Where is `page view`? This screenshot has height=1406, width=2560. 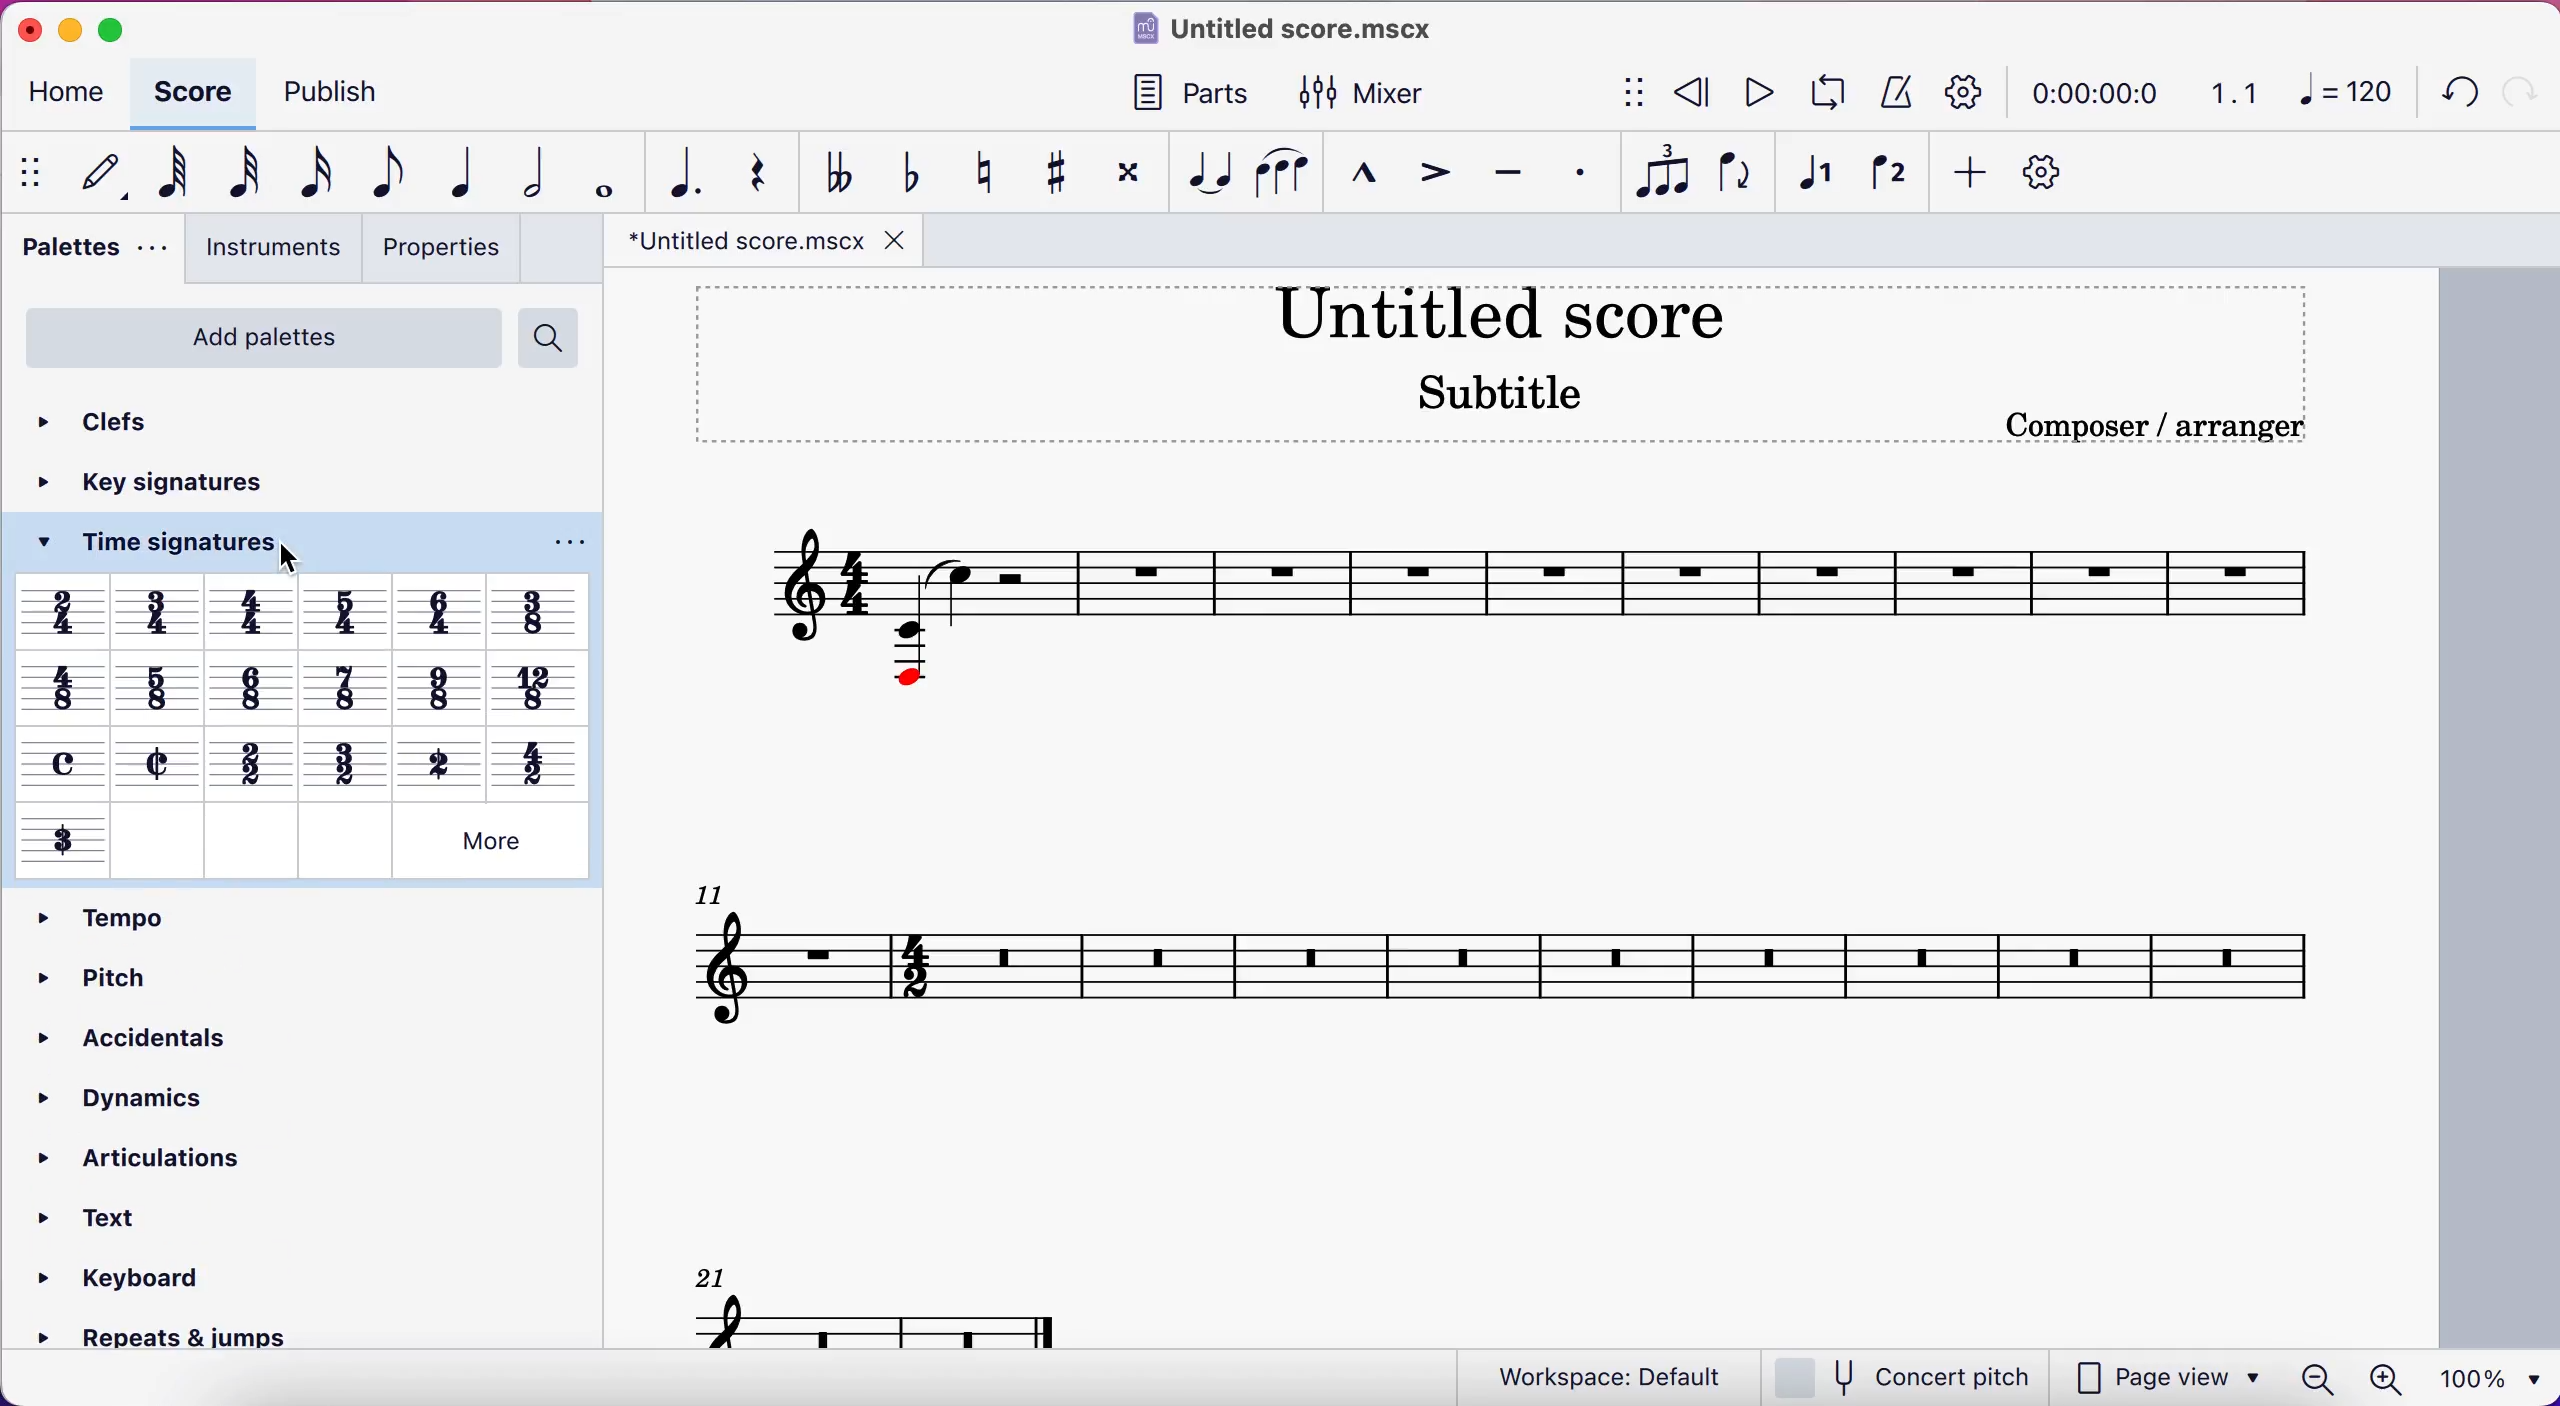
page view is located at coordinates (2154, 1376).